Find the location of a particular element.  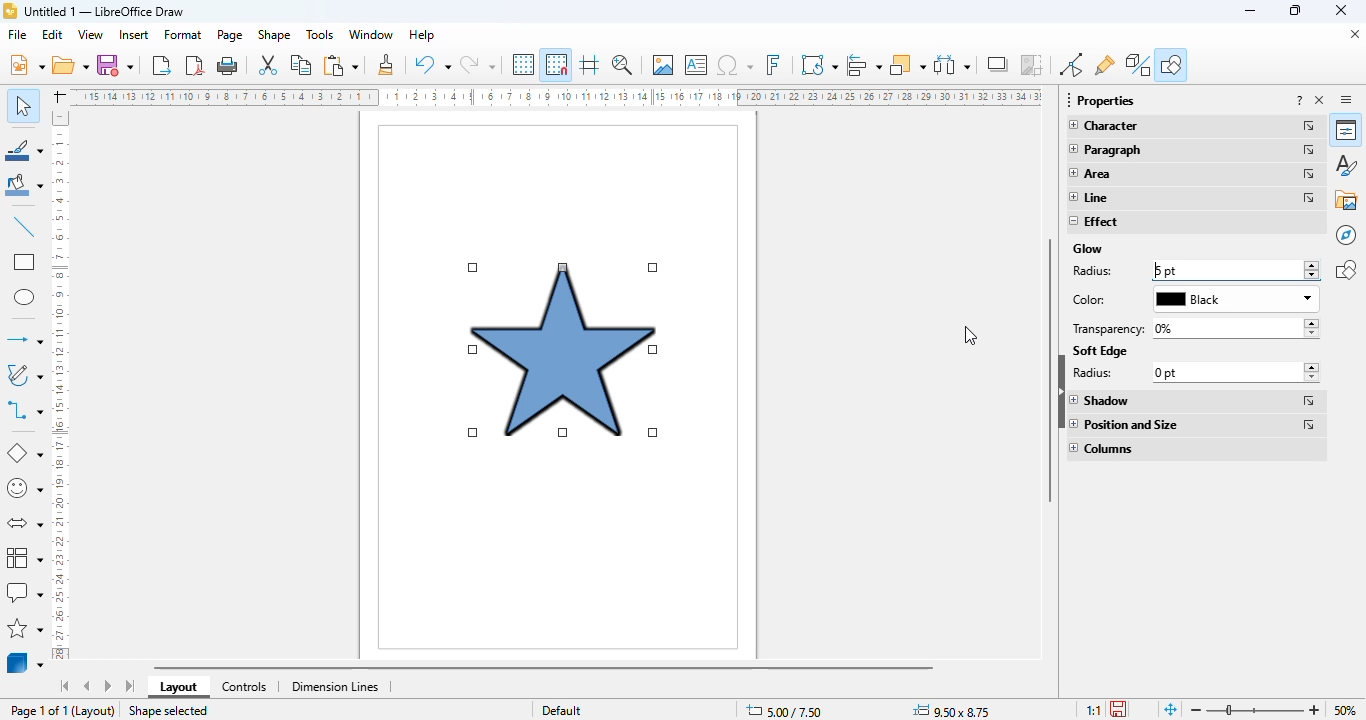

hide is located at coordinates (1060, 392).